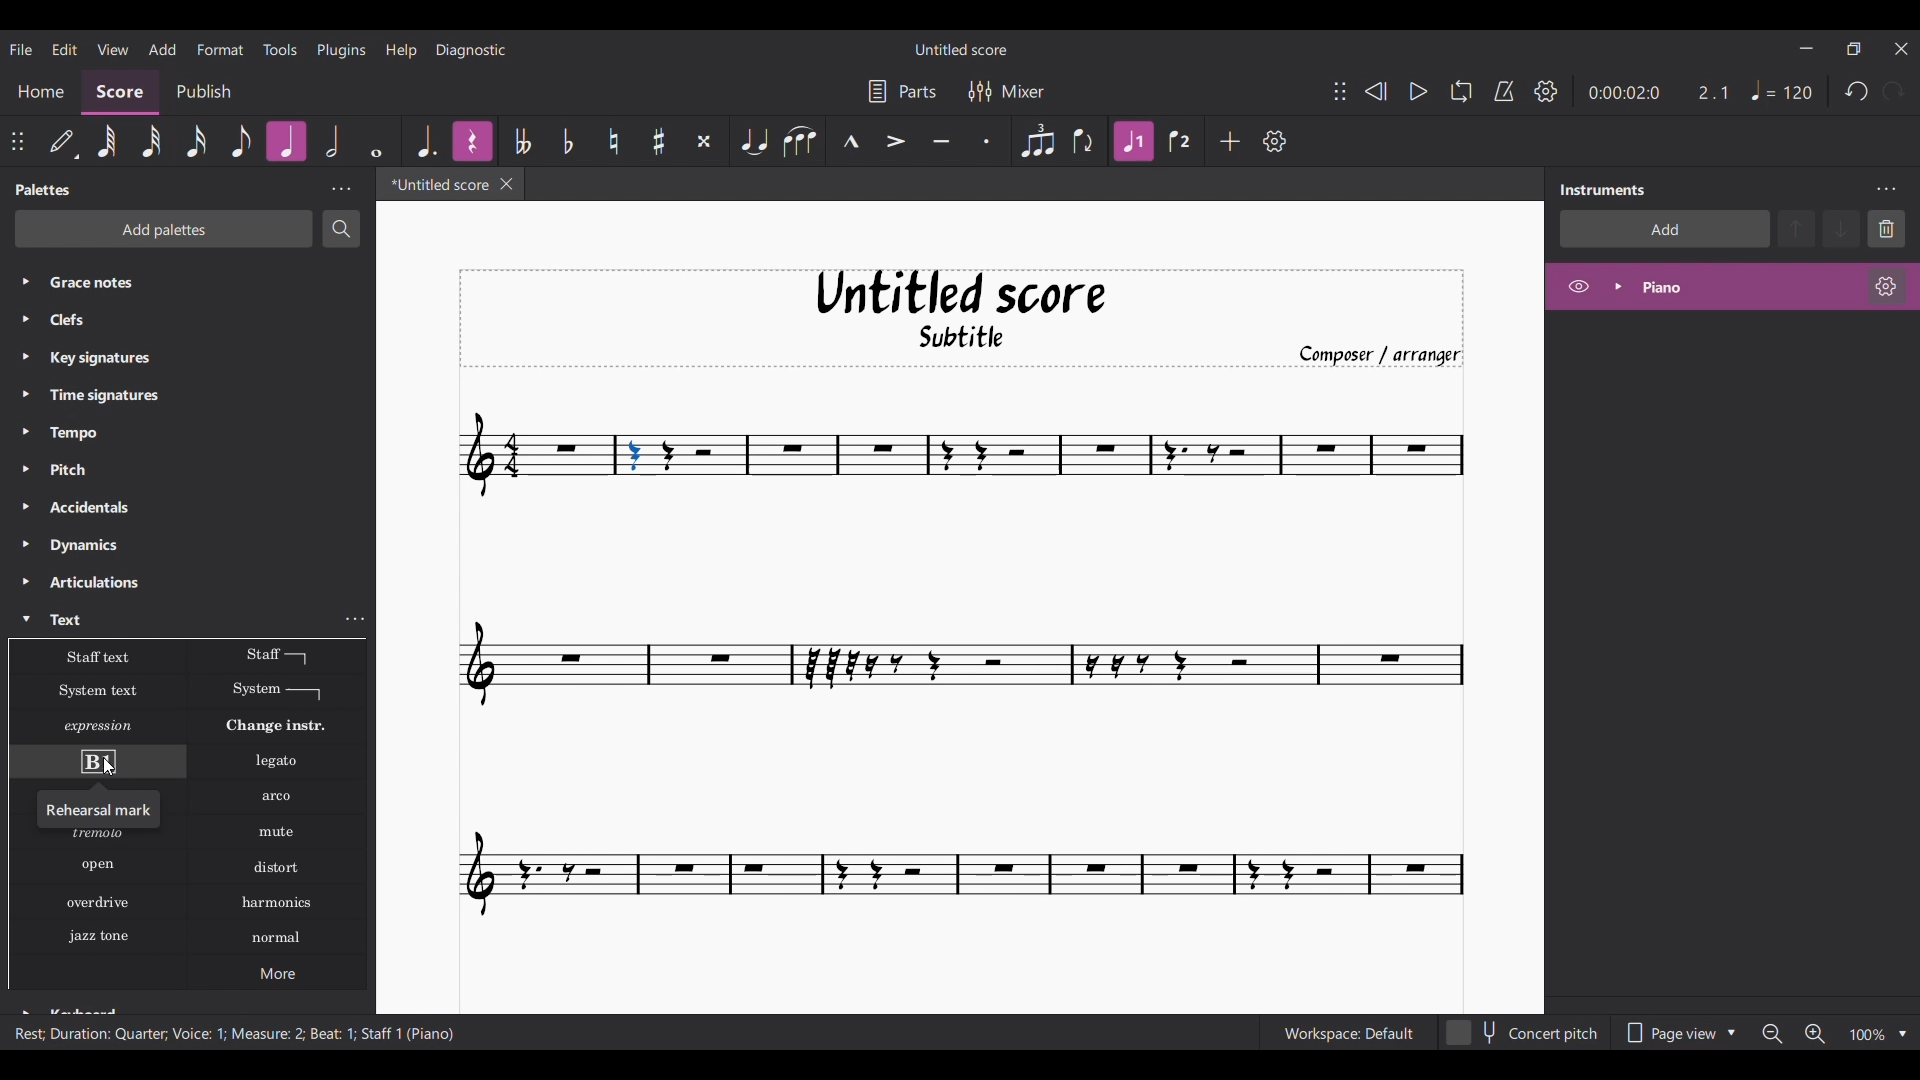  What do you see at coordinates (1796, 228) in the screenshot?
I see `Move up` at bounding box center [1796, 228].